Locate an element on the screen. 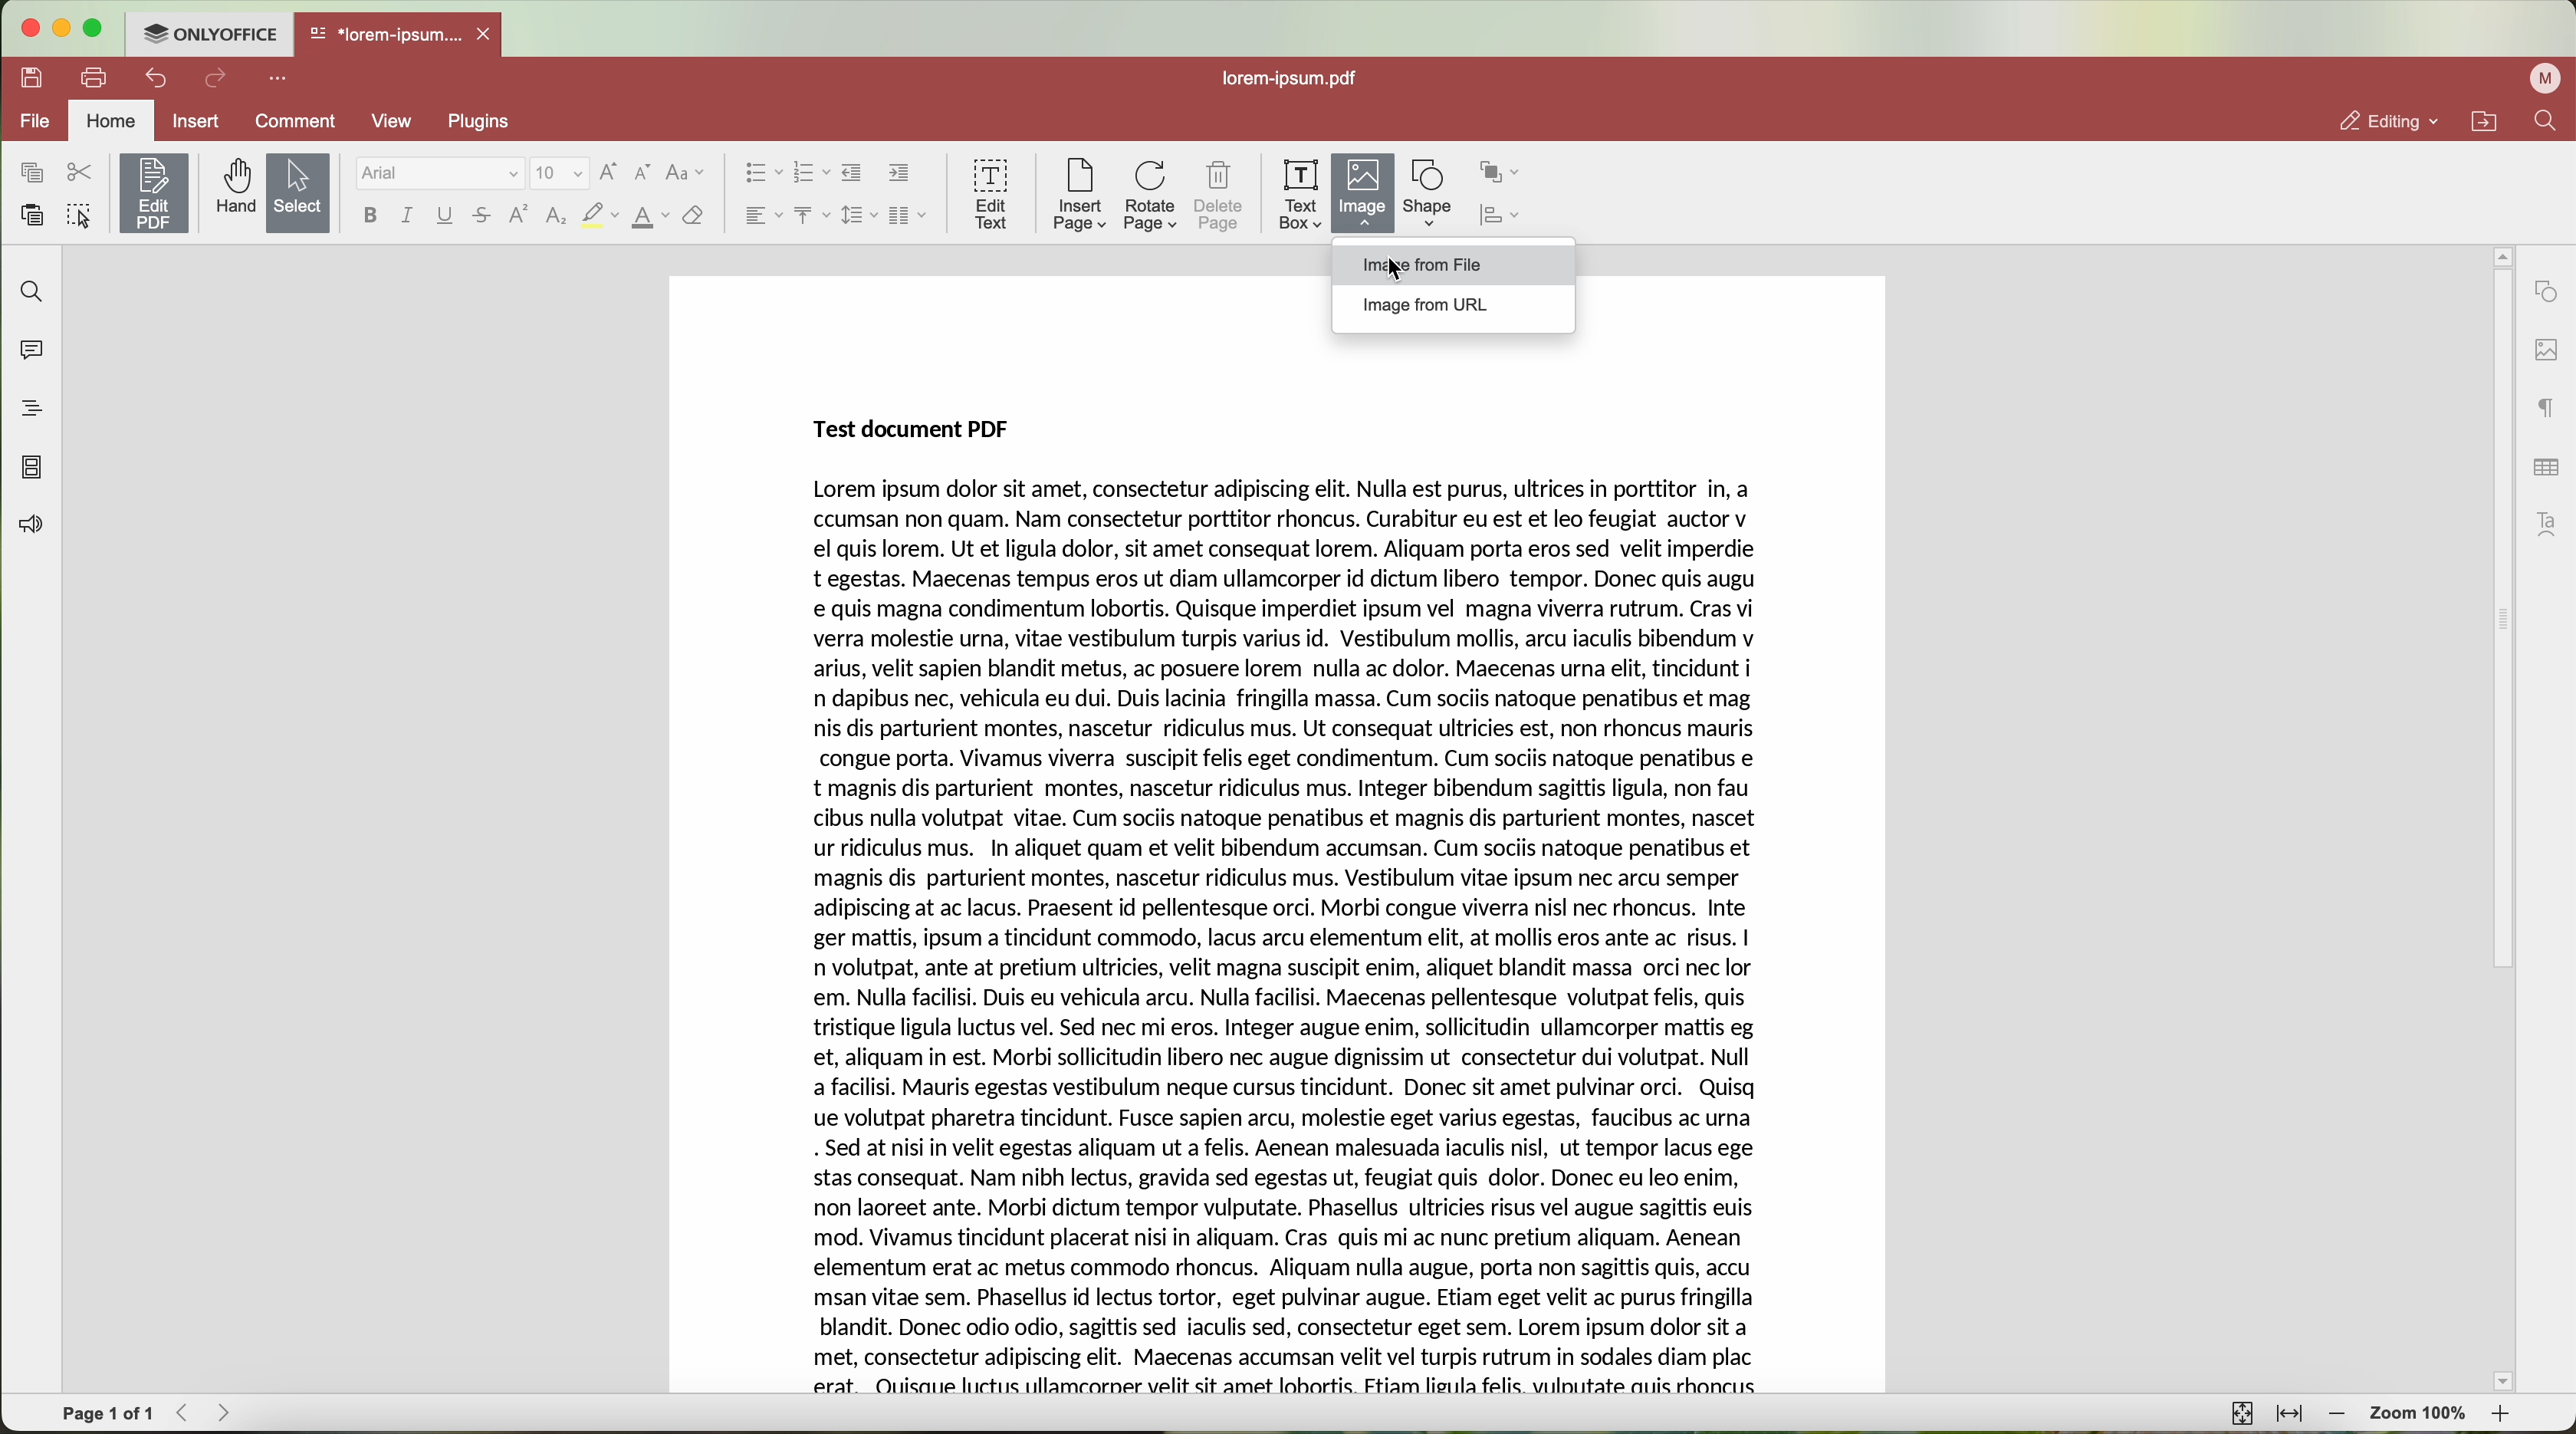 This screenshot has width=2576, height=1434. profile is located at coordinates (2549, 78).